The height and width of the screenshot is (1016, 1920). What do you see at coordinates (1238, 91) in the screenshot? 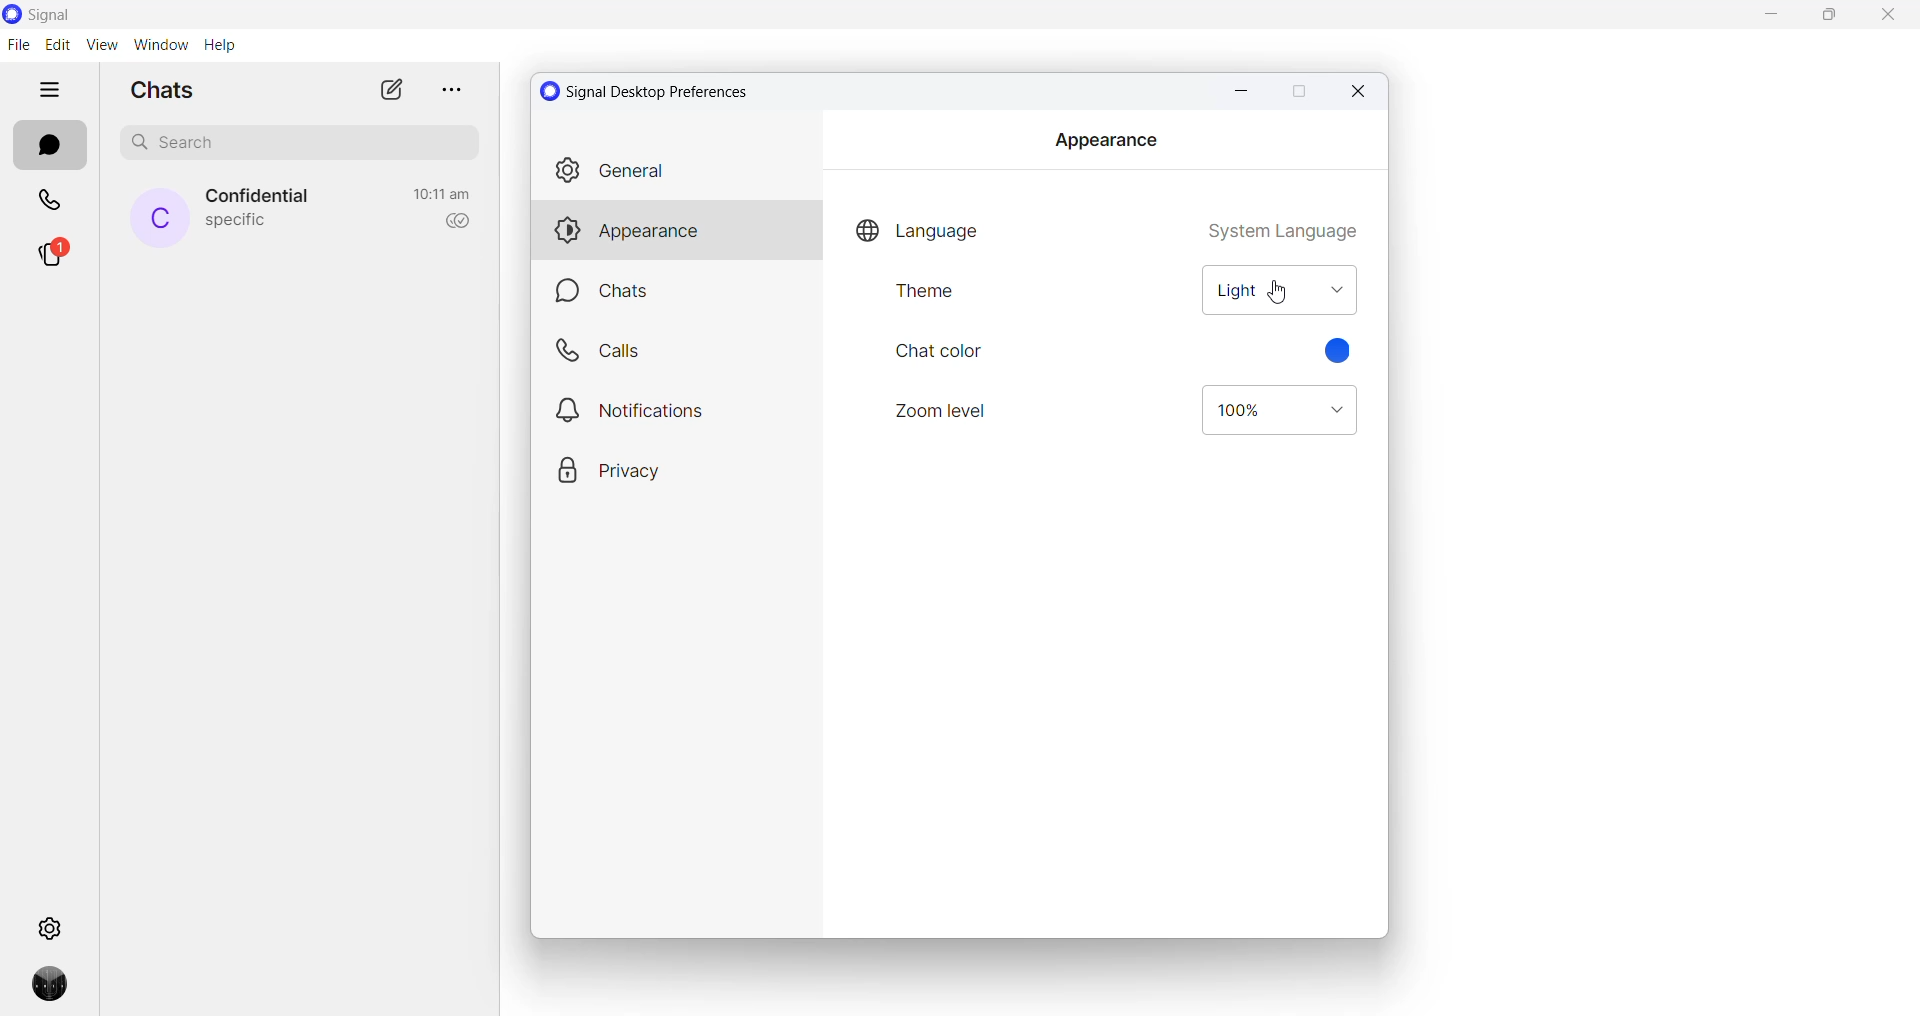
I see `minimize` at bounding box center [1238, 91].